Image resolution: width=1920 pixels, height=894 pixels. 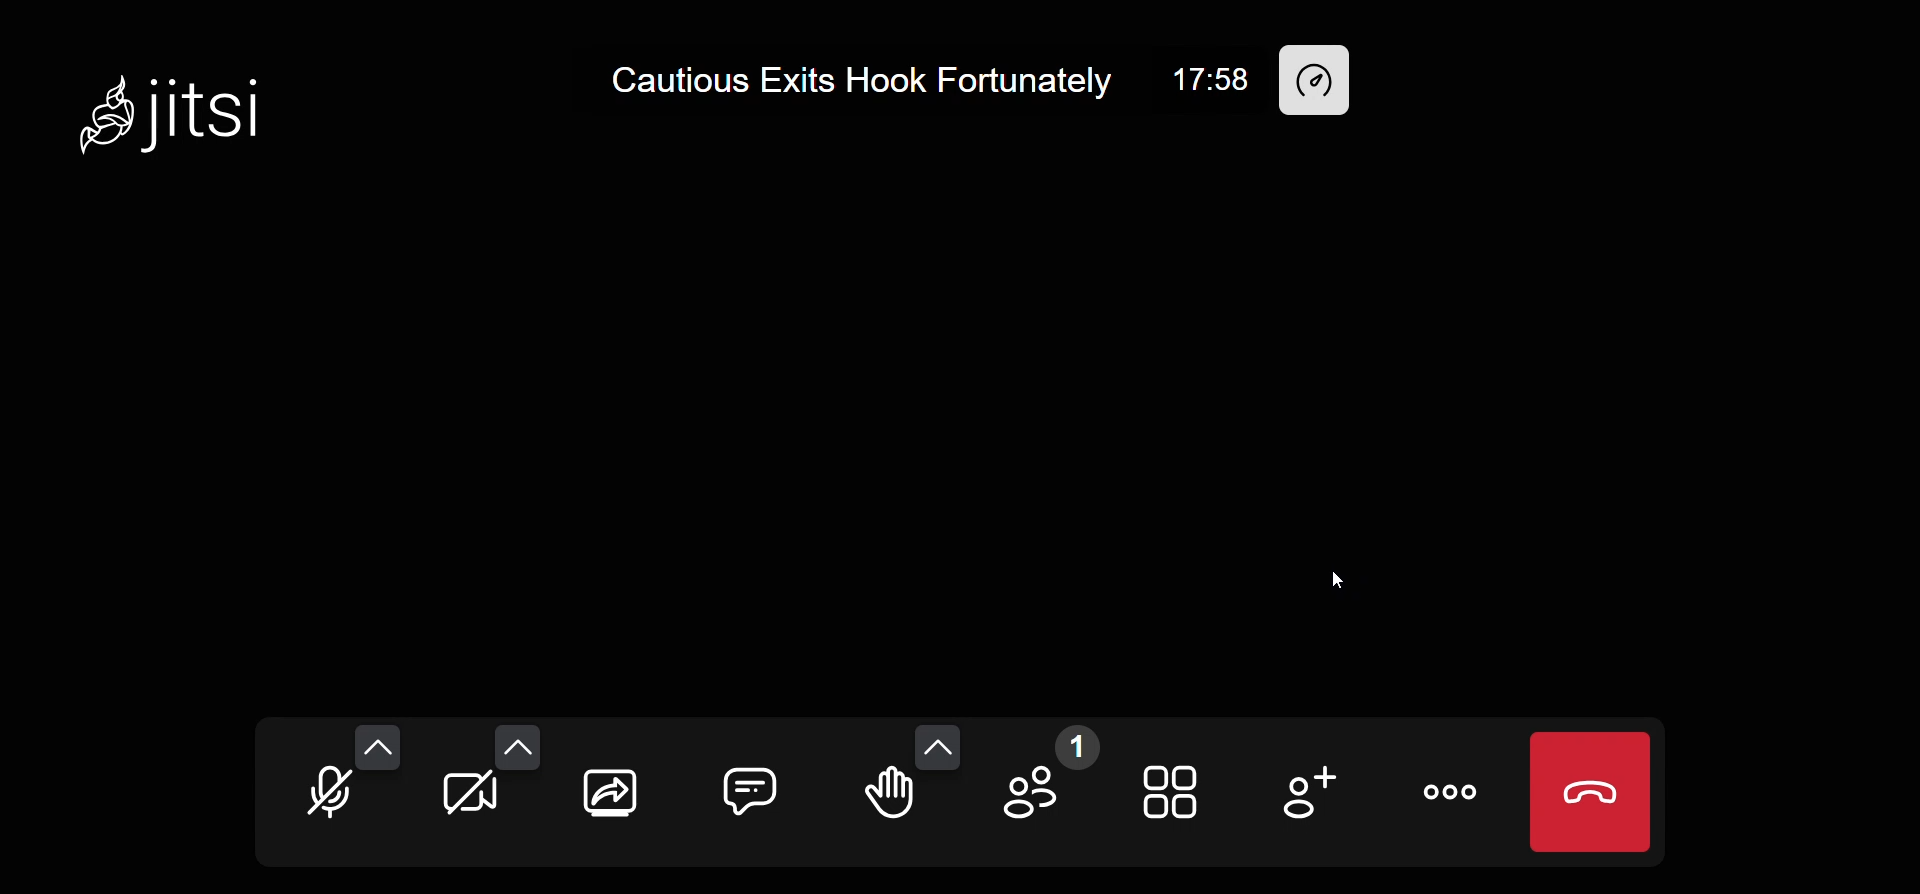 What do you see at coordinates (1320, 80) in the screenshot?
I see `performance setting` at bounding box center [1320, 80].